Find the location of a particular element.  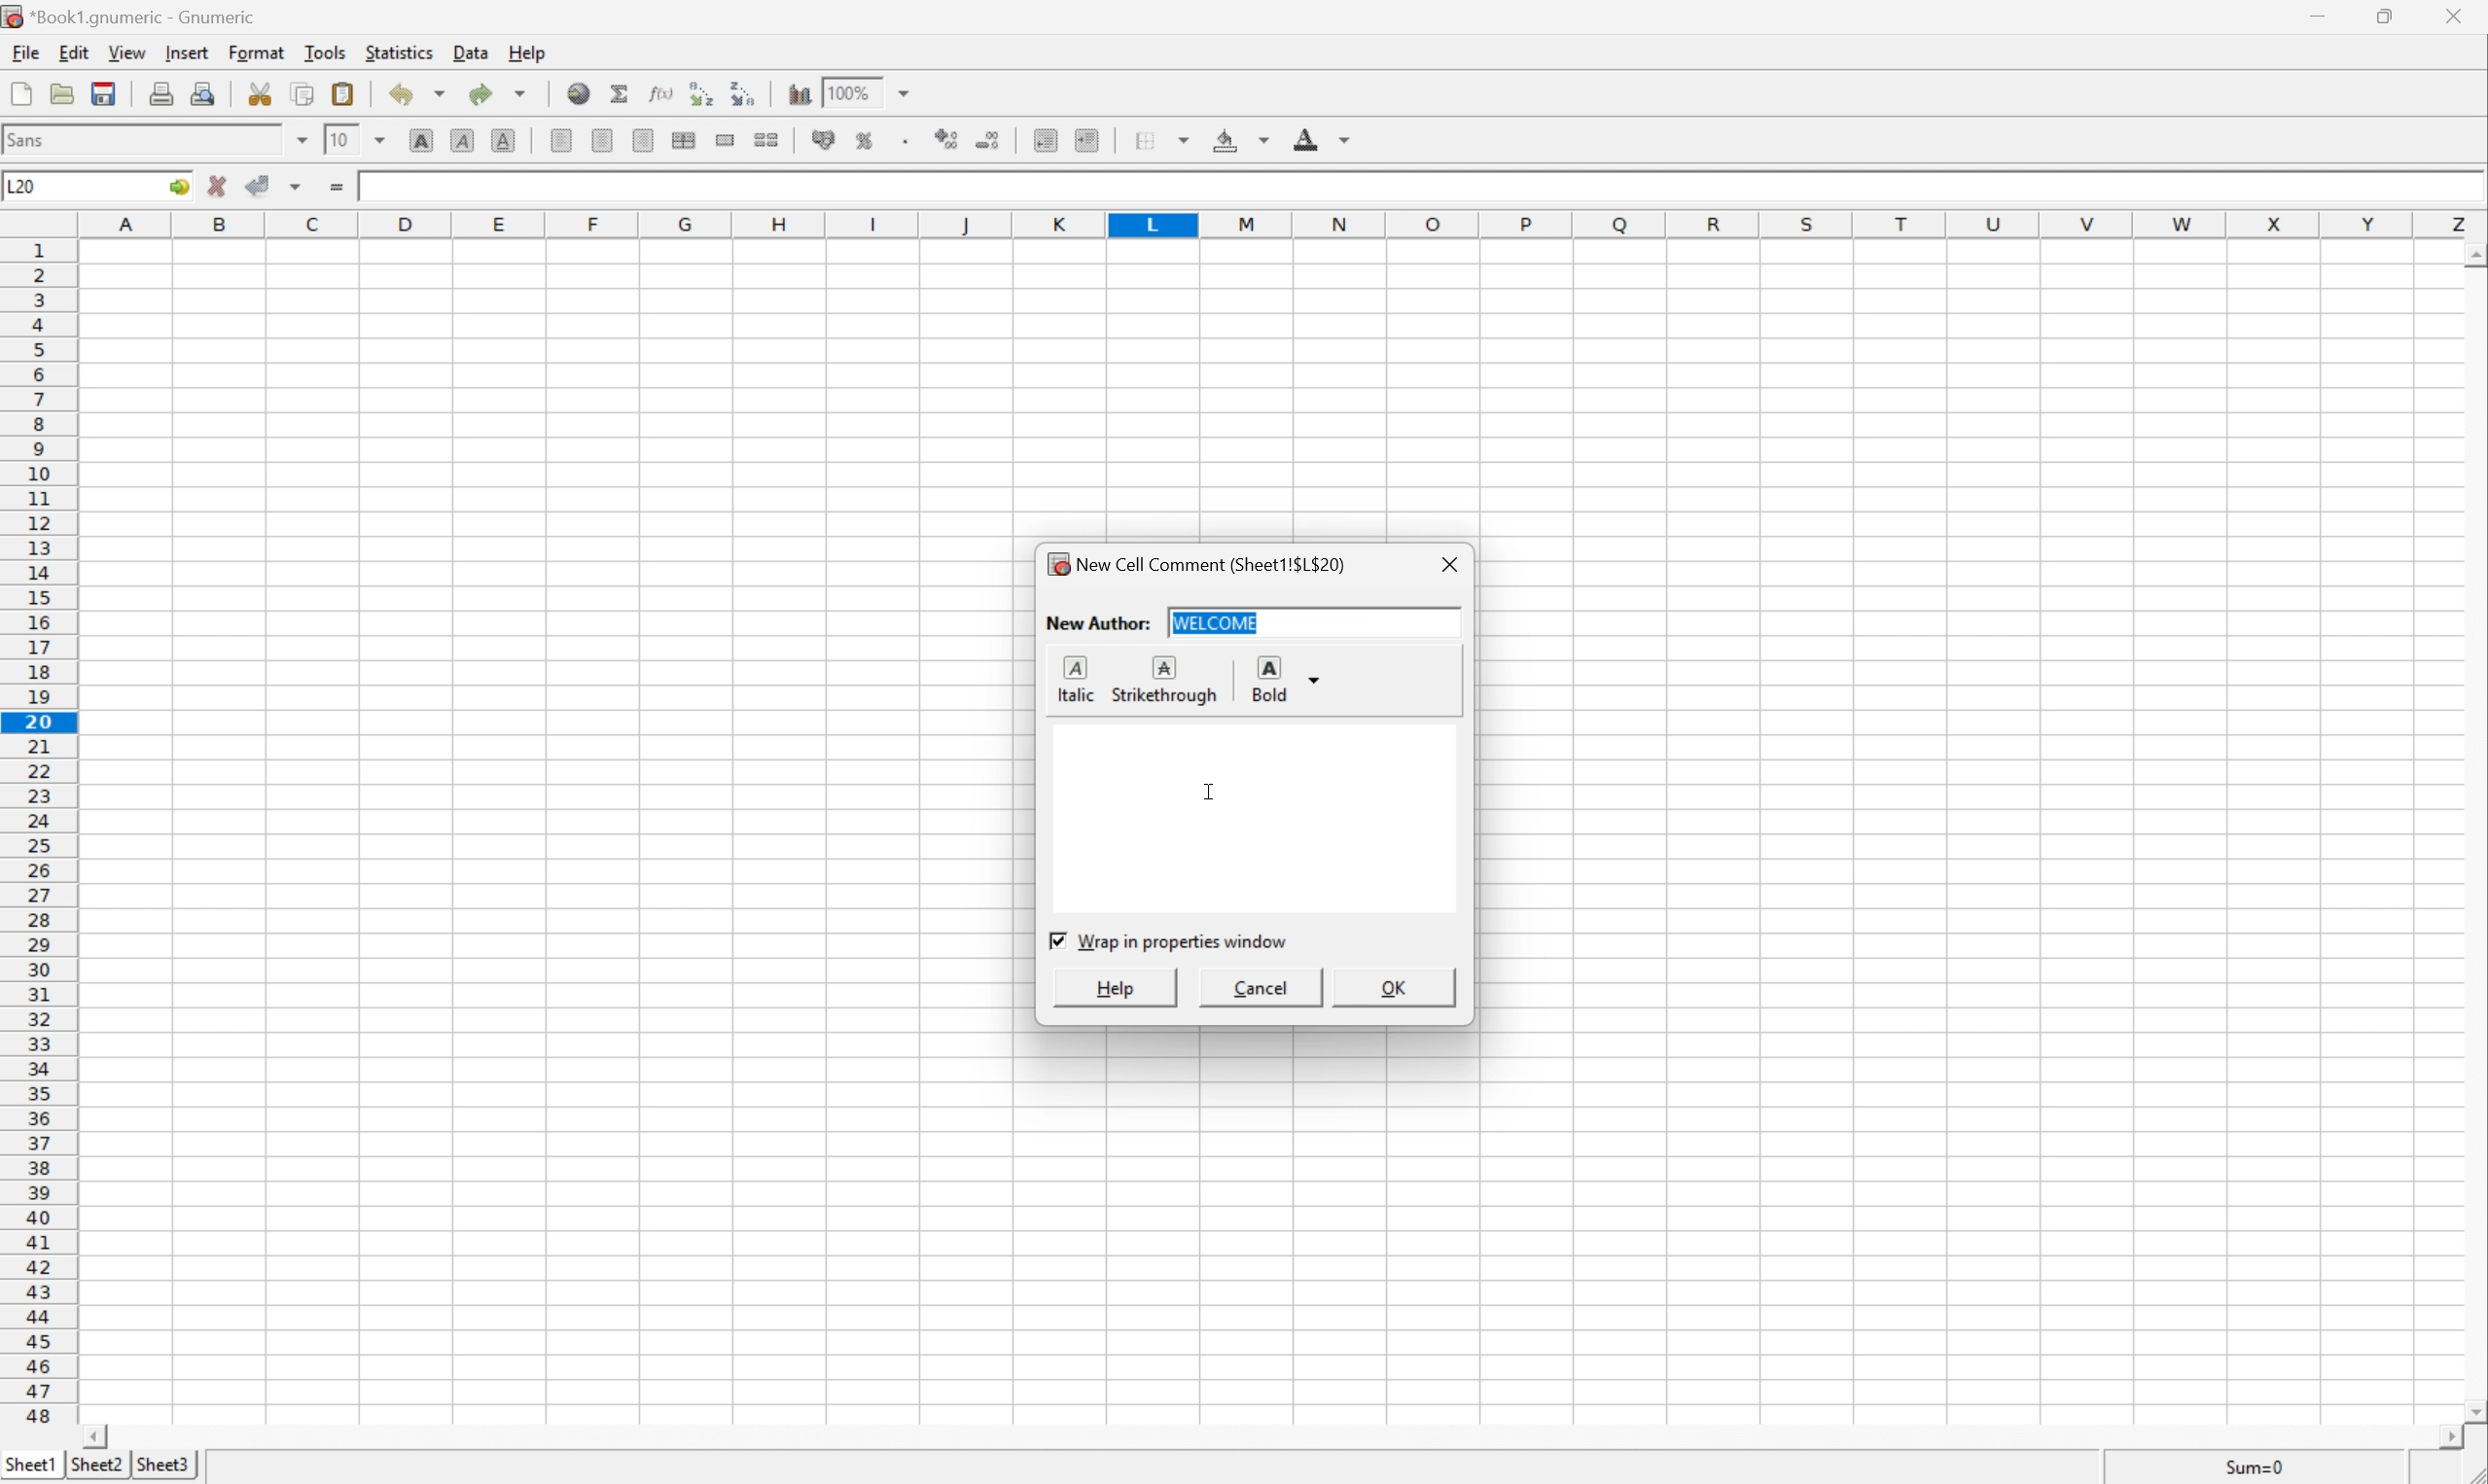

New Author: is located at coordinates (1095, 623).